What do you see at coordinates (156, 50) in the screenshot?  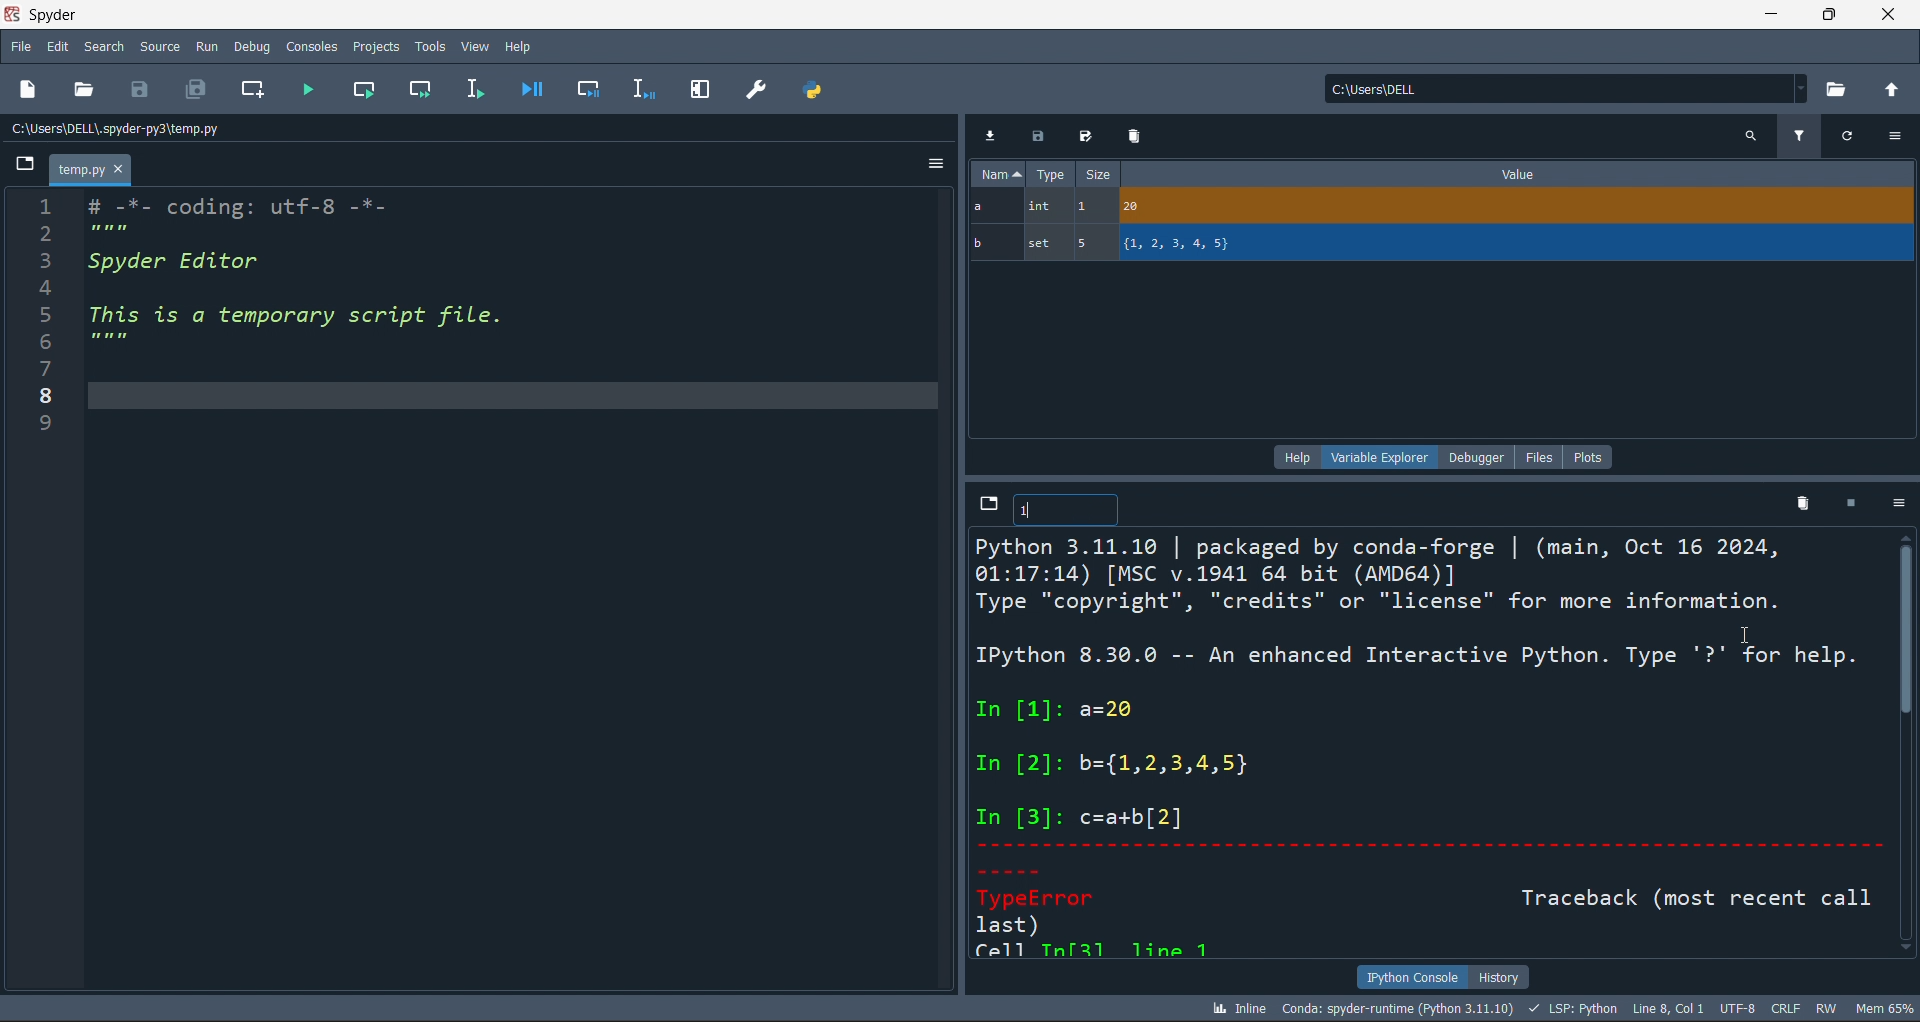 I see `source` at bounding box center [156, 50].